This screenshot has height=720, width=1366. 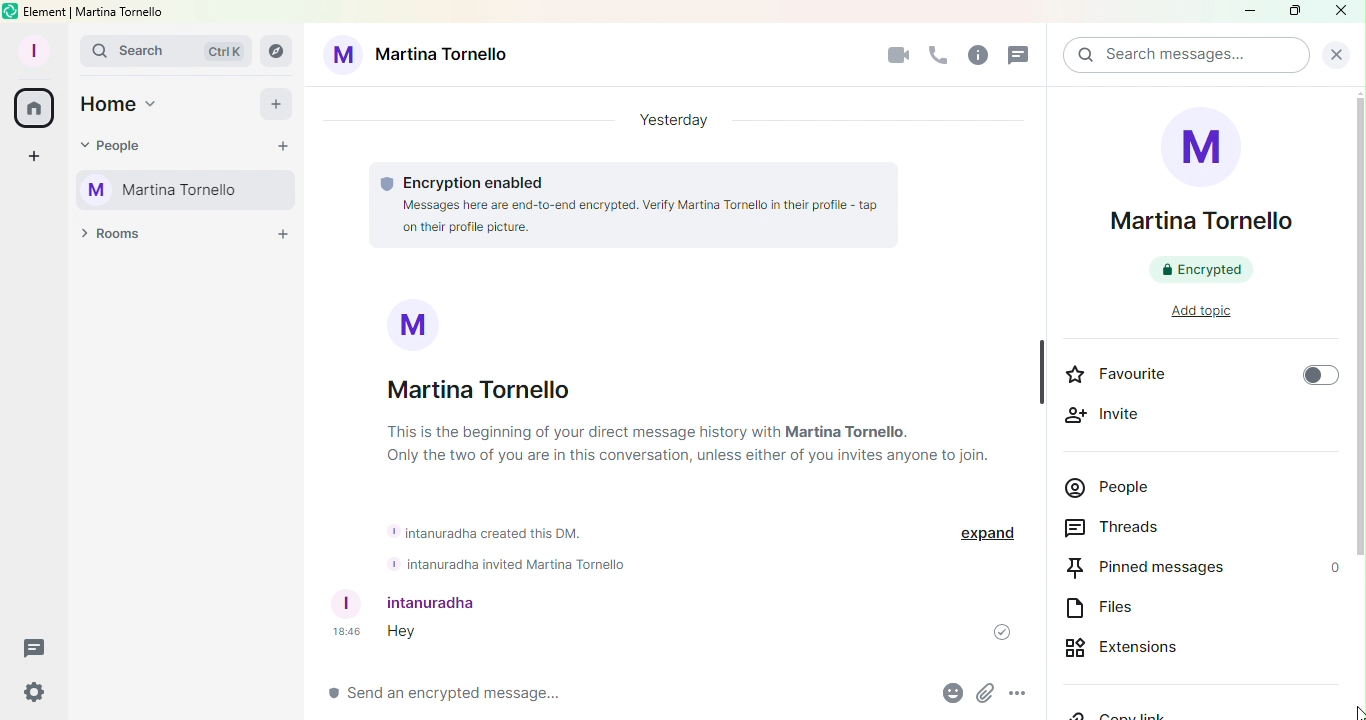 I want to click on intanuradha, so click(x=413, y=603).